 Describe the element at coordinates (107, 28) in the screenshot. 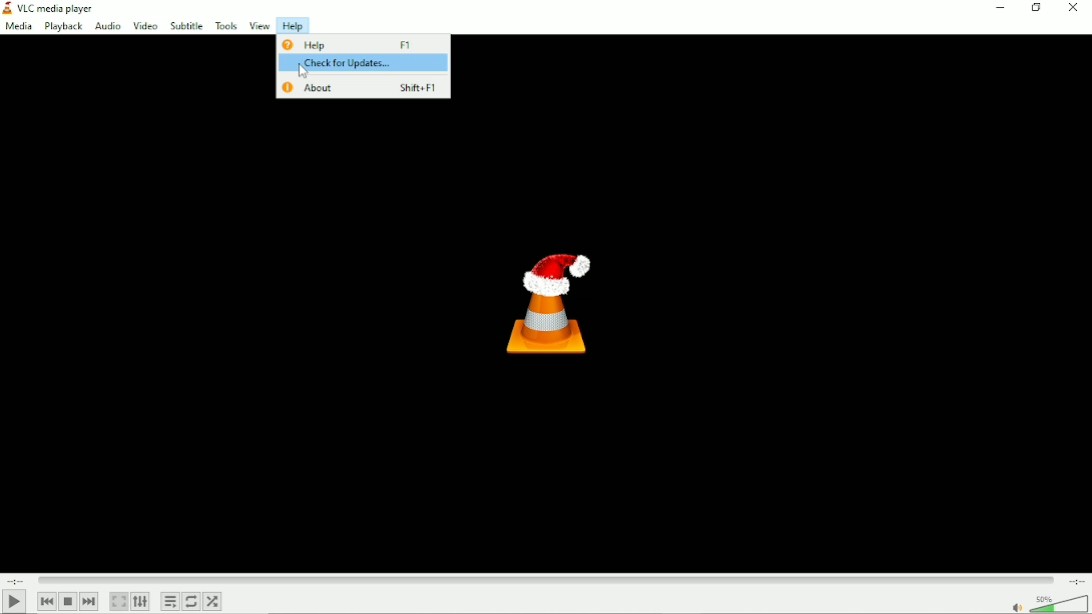

I see `Audio` at that location.